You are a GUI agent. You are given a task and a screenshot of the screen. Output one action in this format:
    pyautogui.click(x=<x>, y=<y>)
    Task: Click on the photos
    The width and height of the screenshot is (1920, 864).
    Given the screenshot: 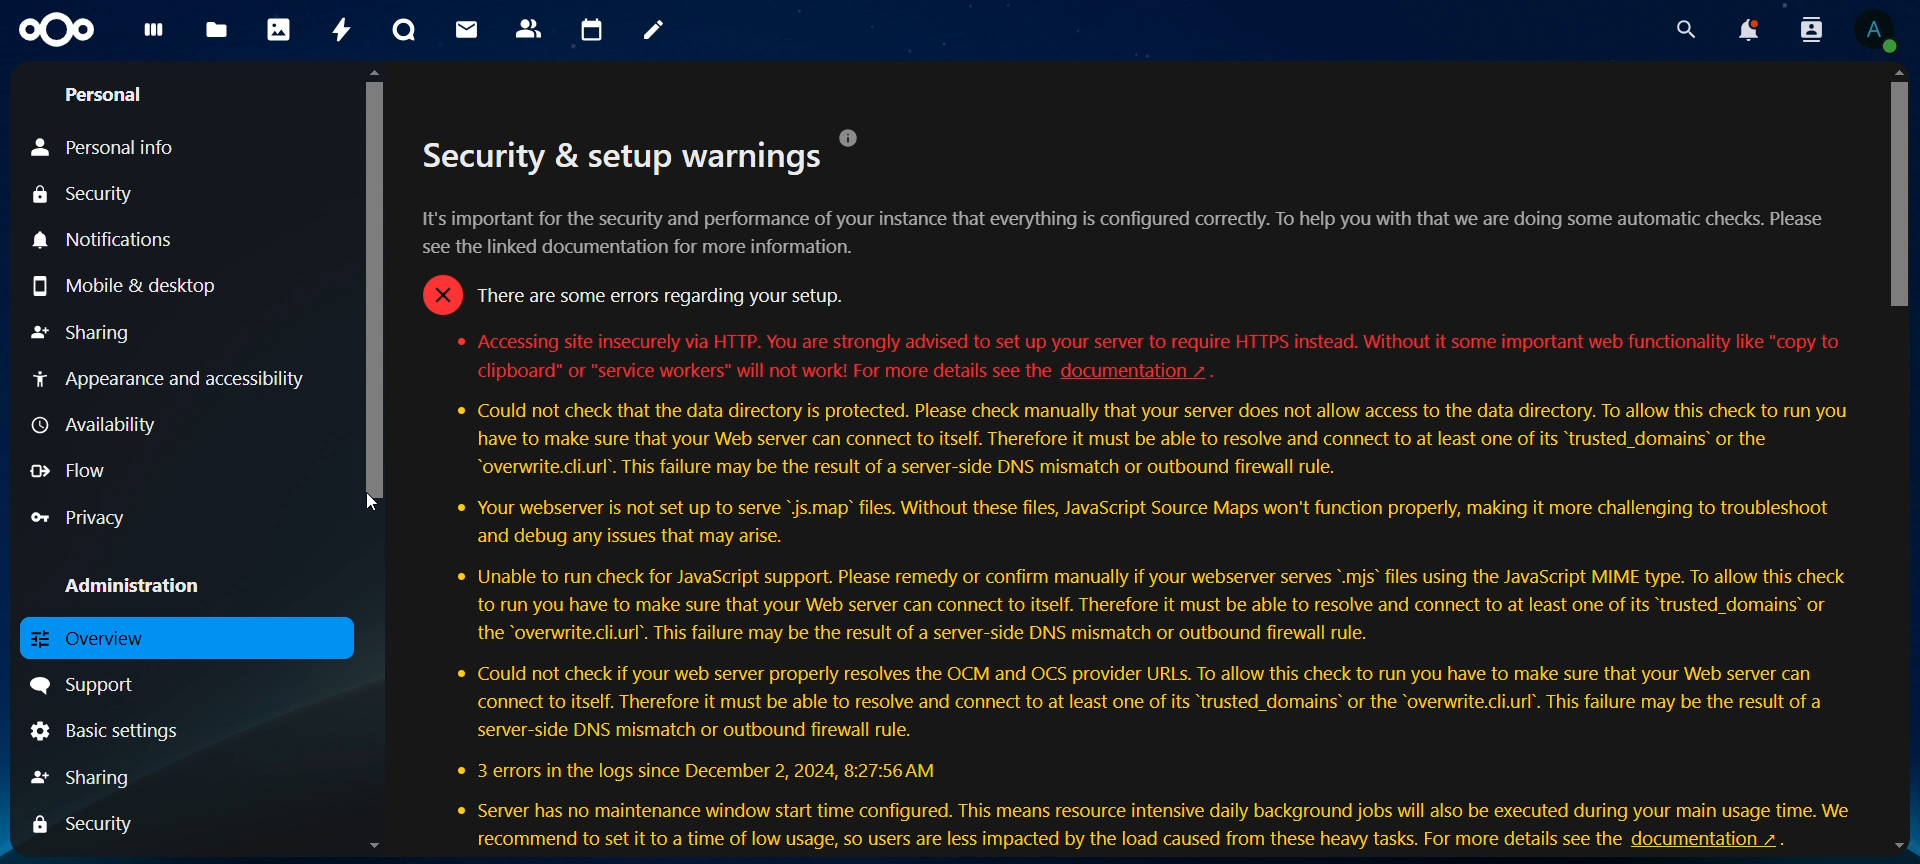 What is the action you would take?
    pyautogui.click(x=279, y=29)
    